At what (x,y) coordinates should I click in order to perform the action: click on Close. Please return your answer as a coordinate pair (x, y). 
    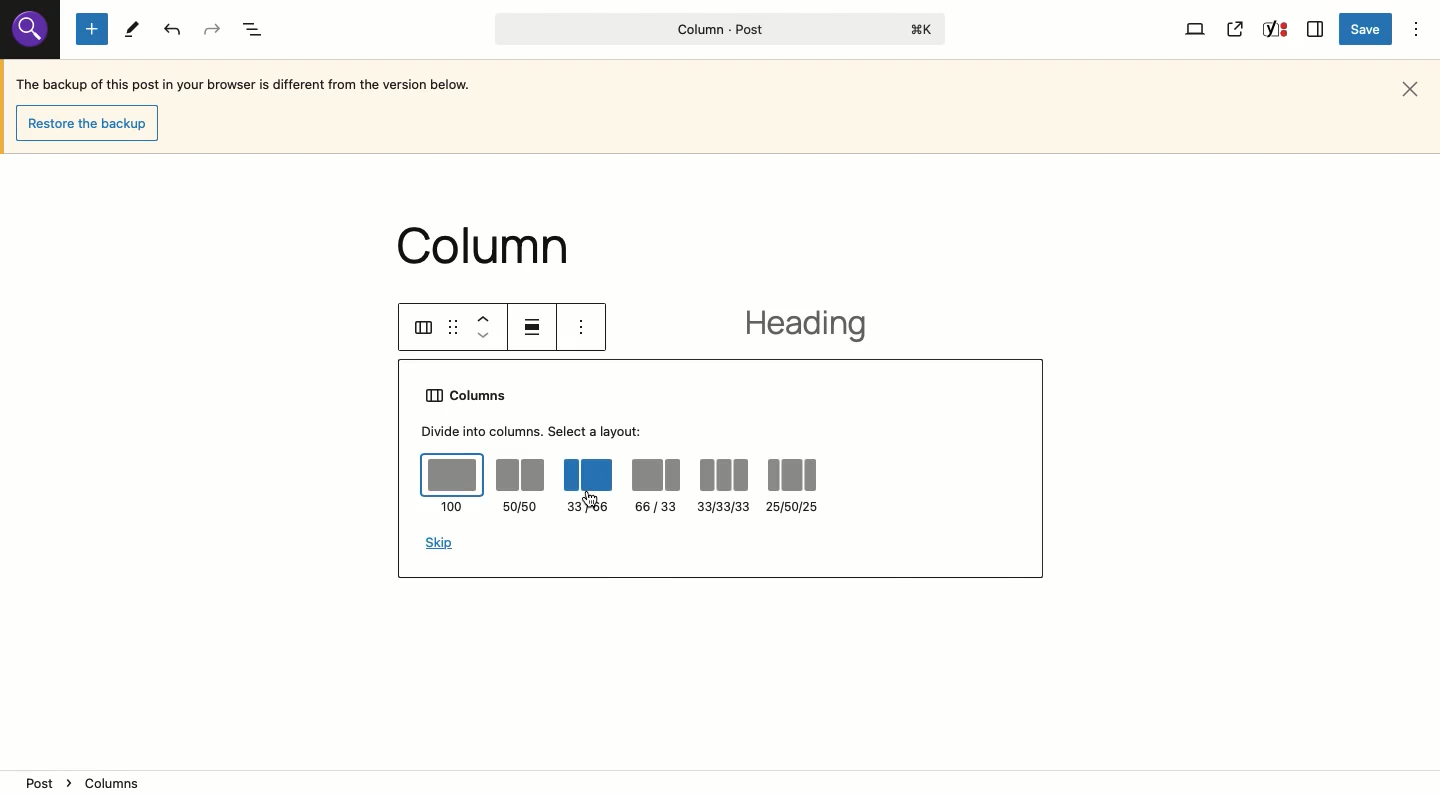
    Looking at the image, I should click on (1414, 87).